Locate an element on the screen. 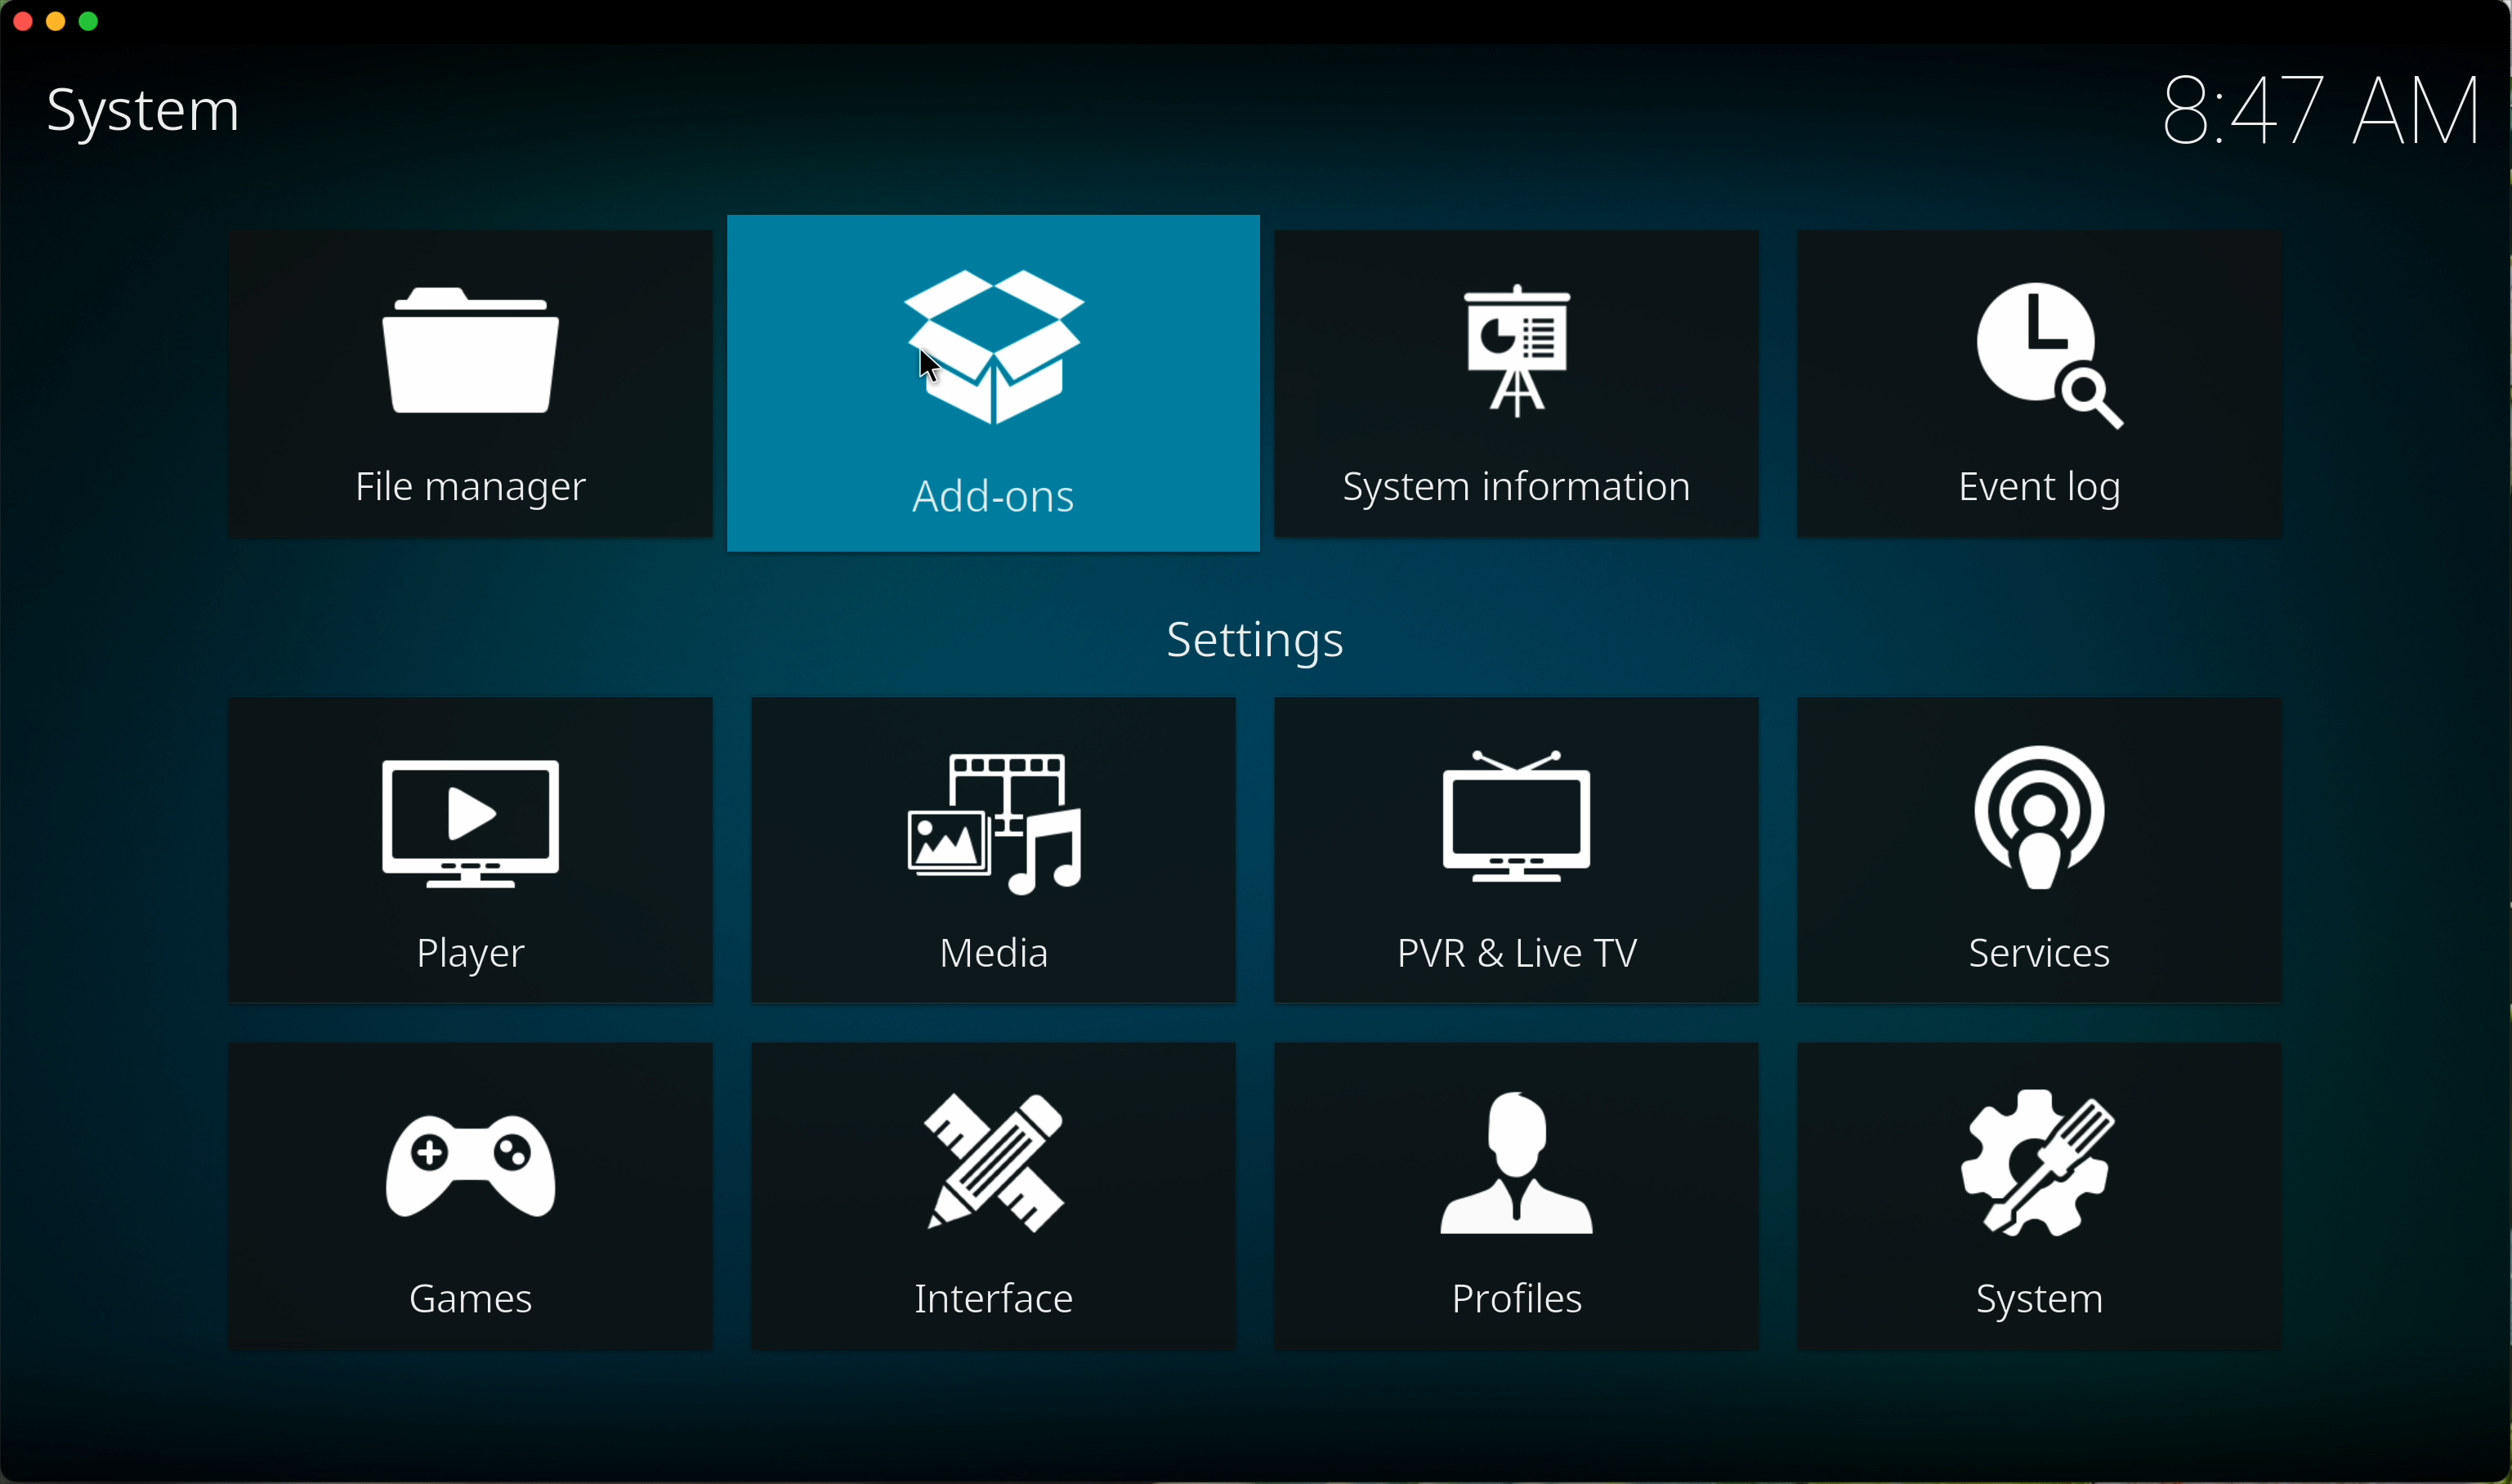 Image resolution: width=2512 pixels, height=1484 pixels. file manager is located at coordinates (474, 383).